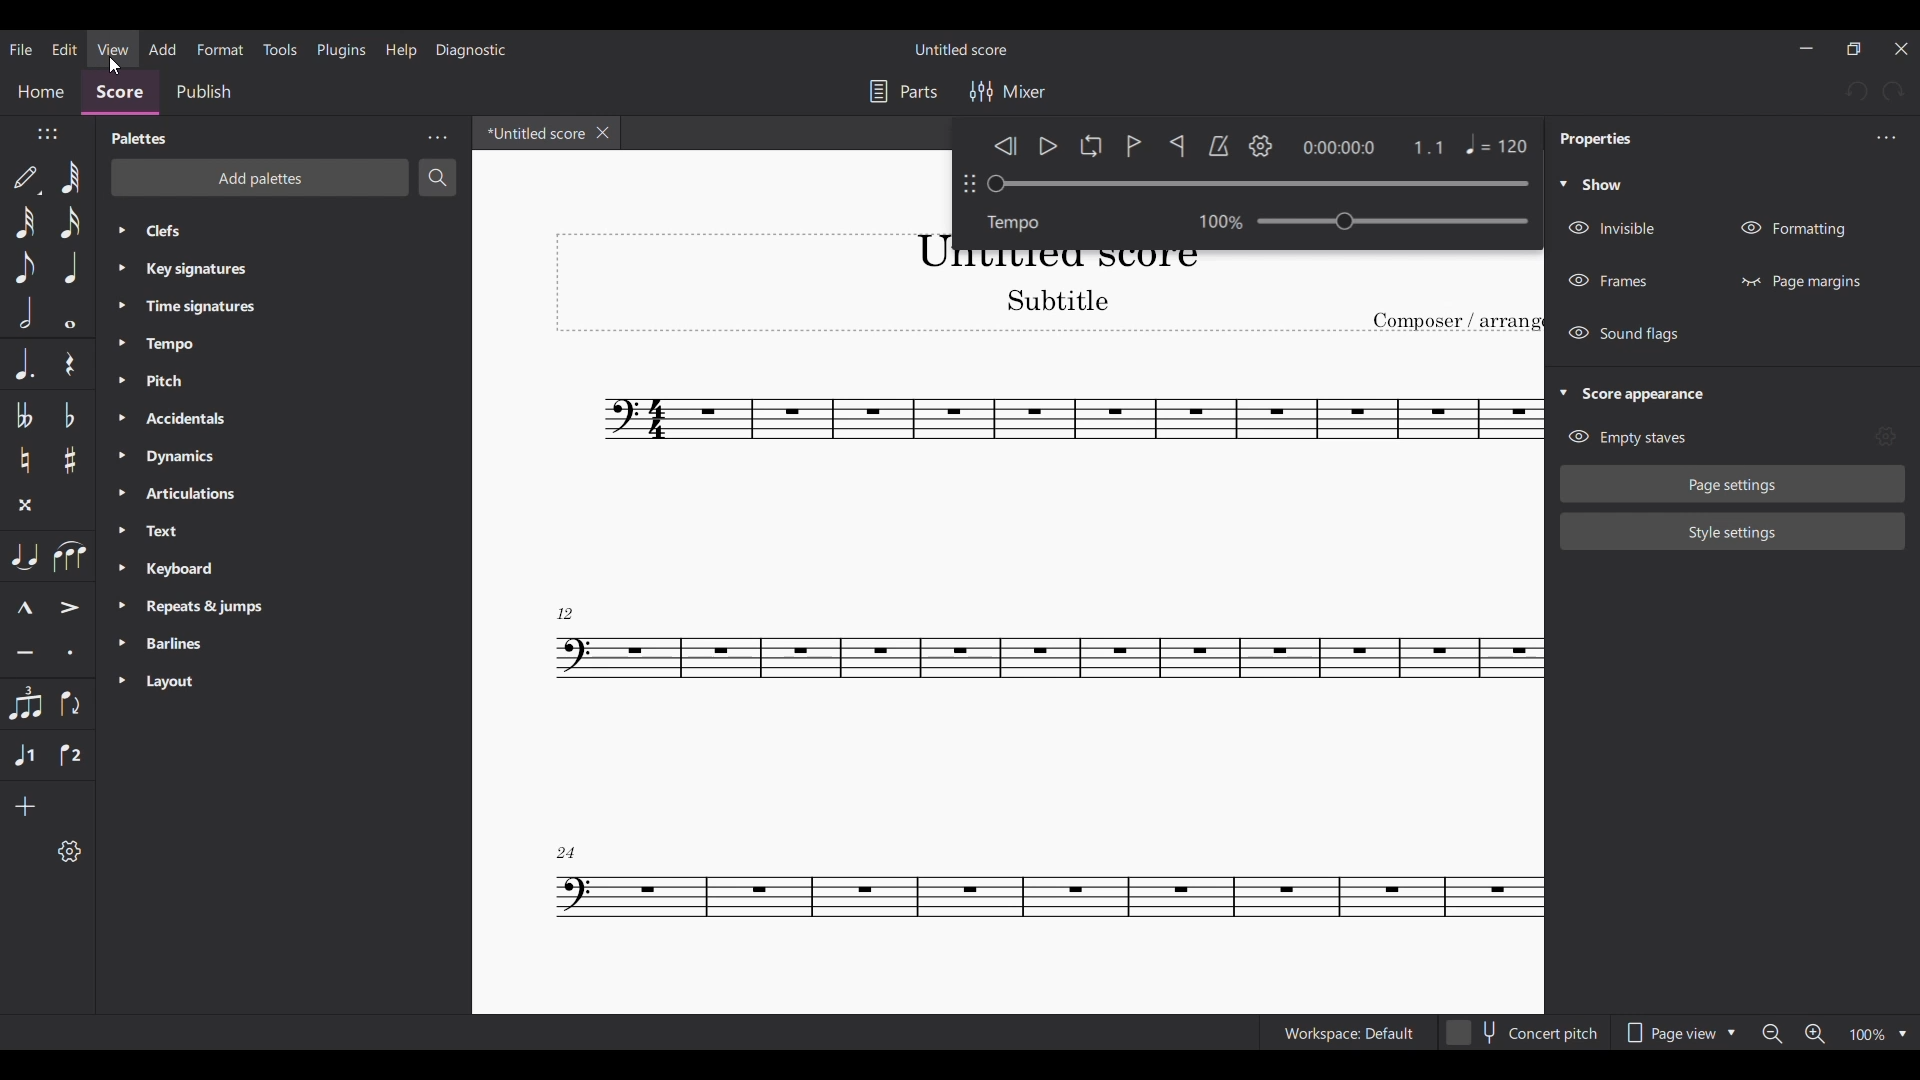 Image resolution: width=1920 pixels, height=1080 pixels. I want to click on Format, so click(221, 49).